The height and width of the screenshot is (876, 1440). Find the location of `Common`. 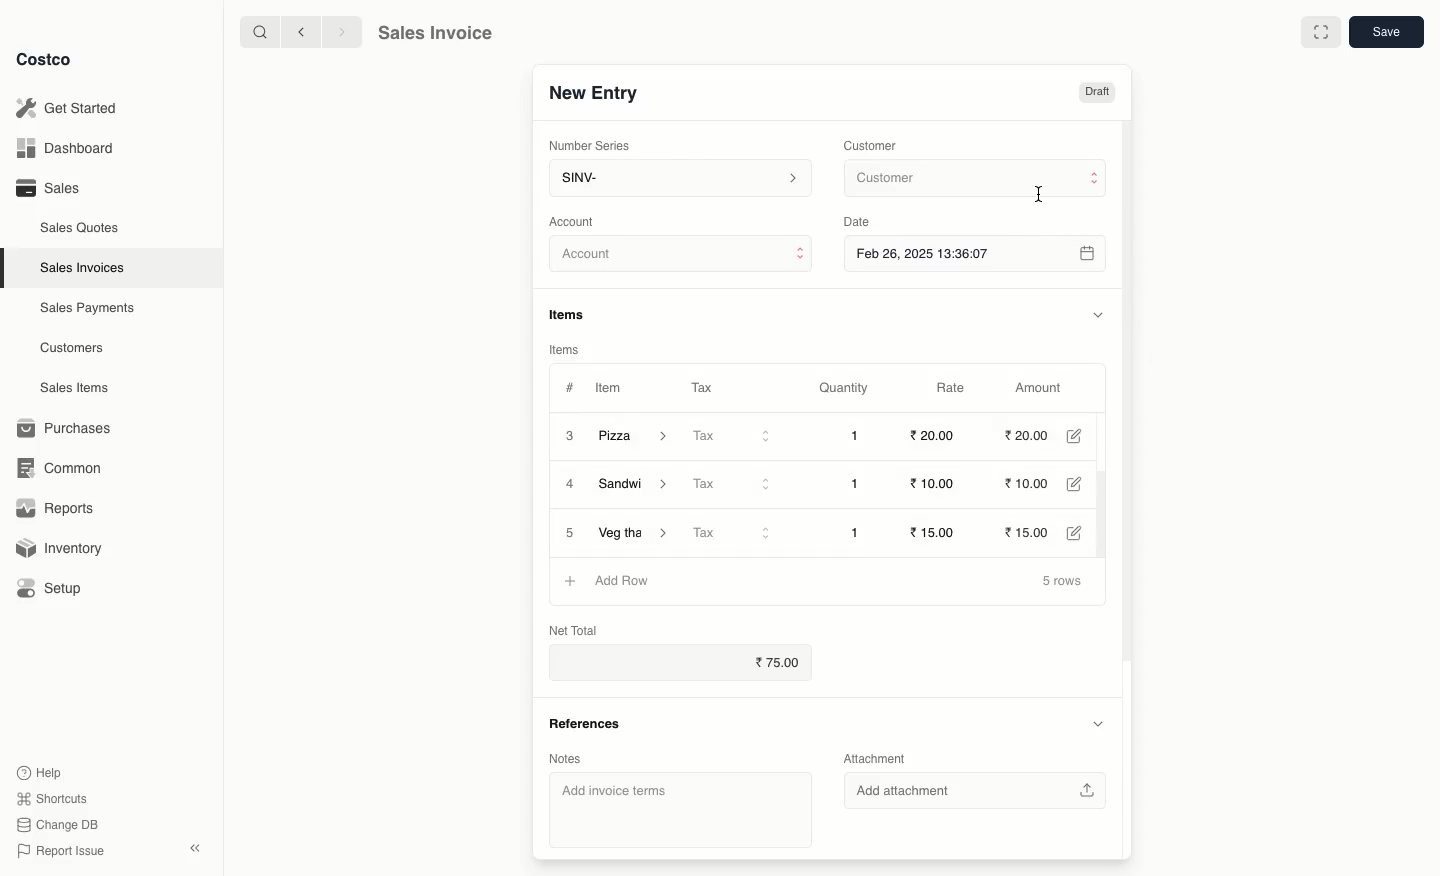

Common is located at coordinates (68, 468).